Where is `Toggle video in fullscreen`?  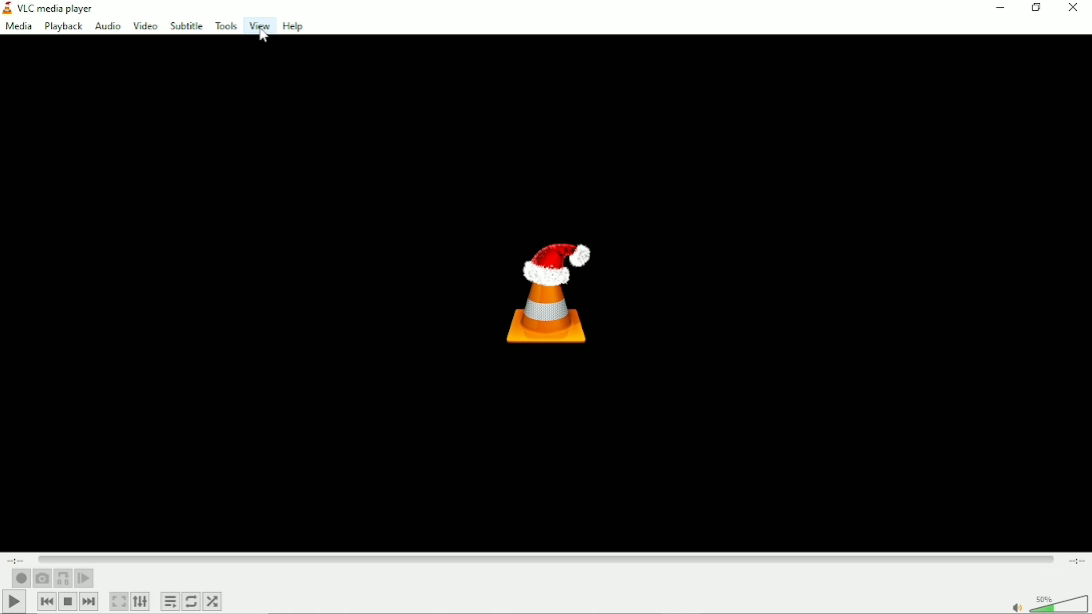 Toggle video in fullscreen is located at coordinates (119, 601).